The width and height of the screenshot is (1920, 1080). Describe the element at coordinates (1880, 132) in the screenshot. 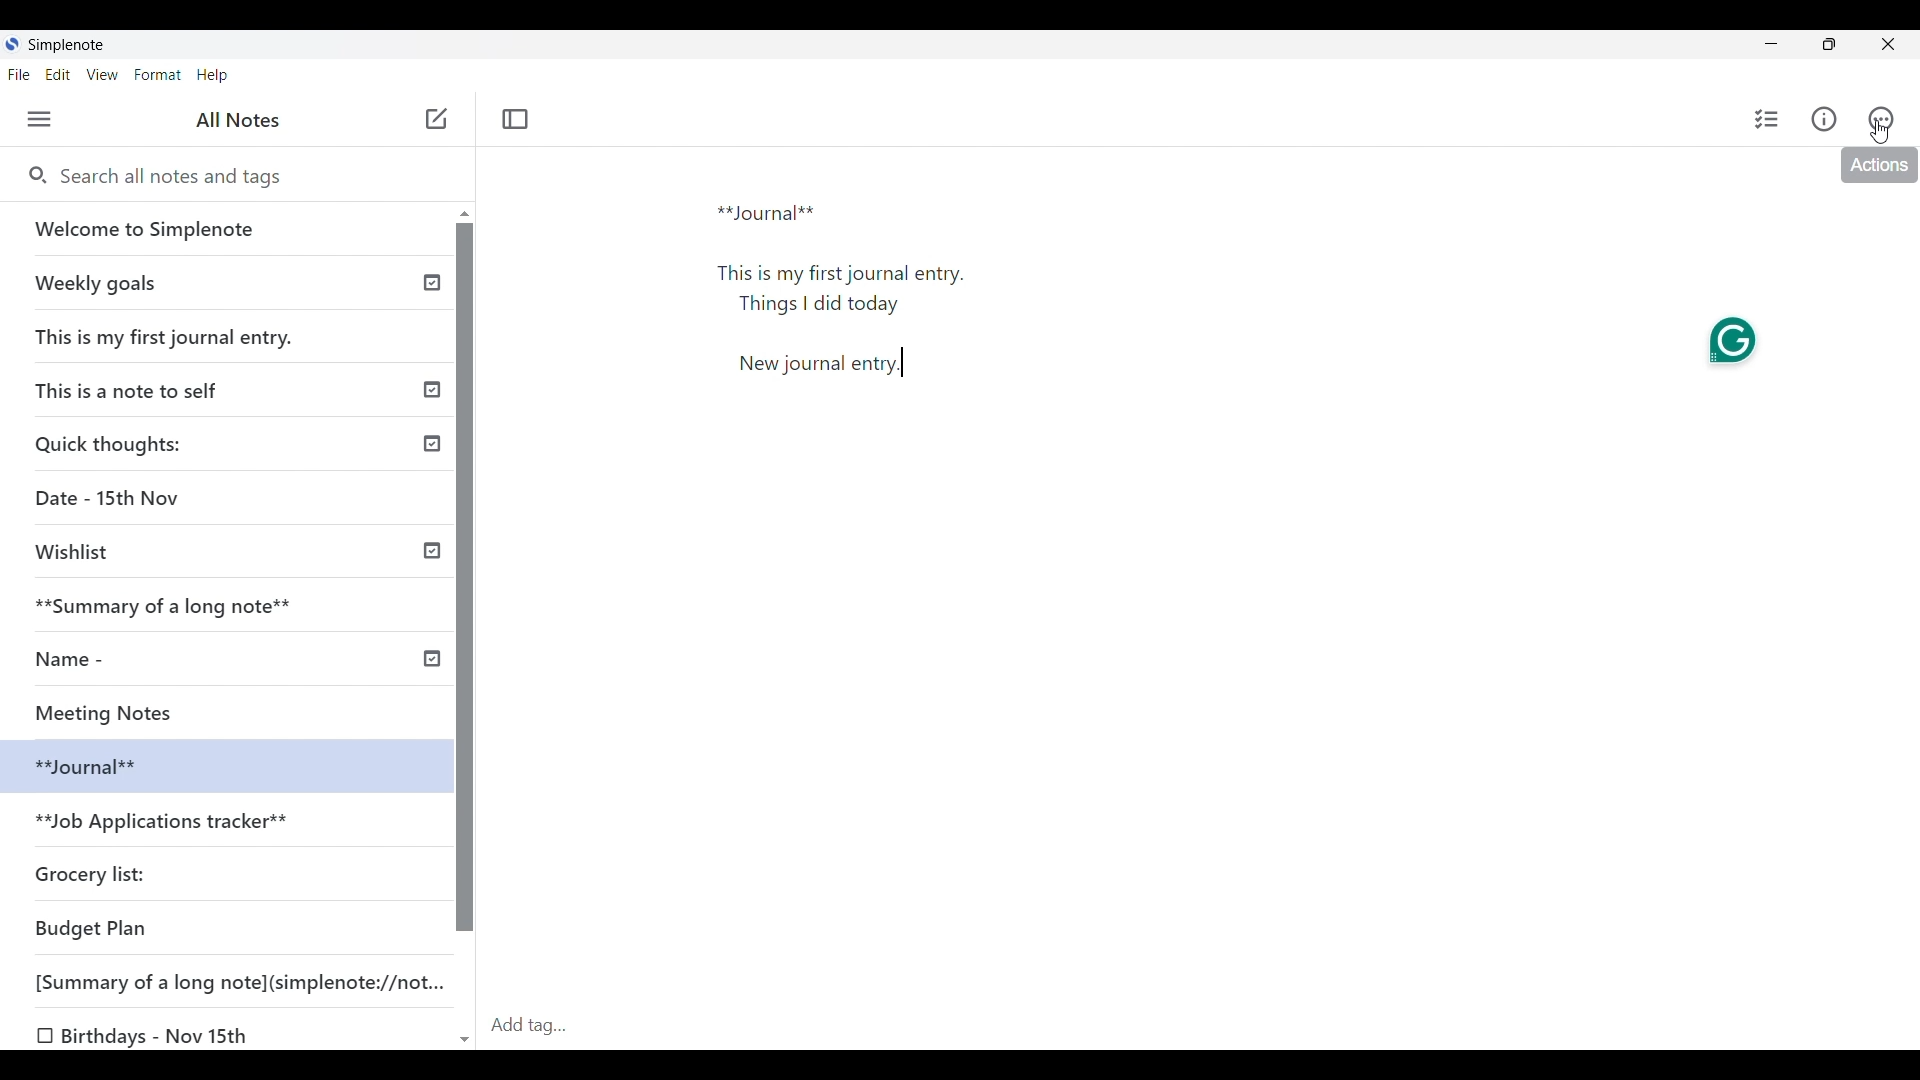

I see `Cursor clicking on Actions` at that location.